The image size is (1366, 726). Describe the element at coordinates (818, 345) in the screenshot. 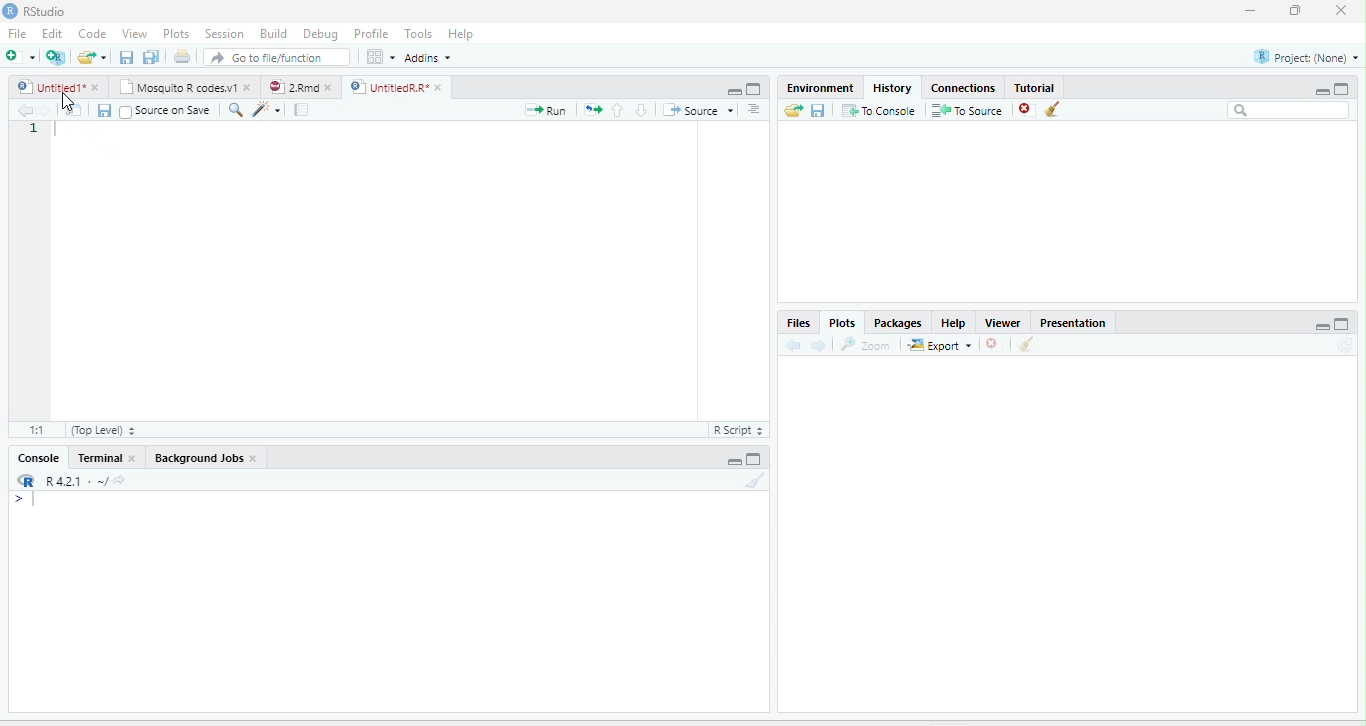

I see `Next plot` at that location.